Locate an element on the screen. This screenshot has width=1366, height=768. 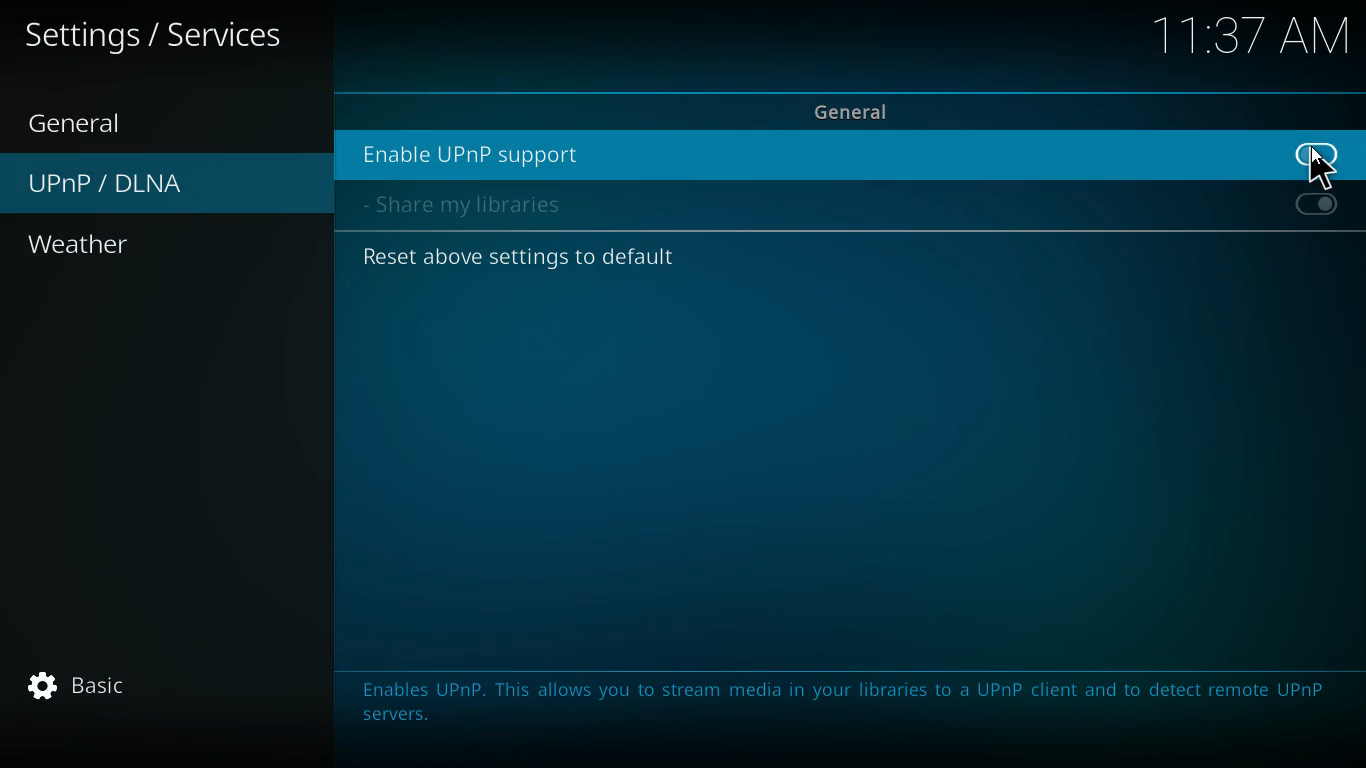
cursor is located at coordinates (1322, 168).